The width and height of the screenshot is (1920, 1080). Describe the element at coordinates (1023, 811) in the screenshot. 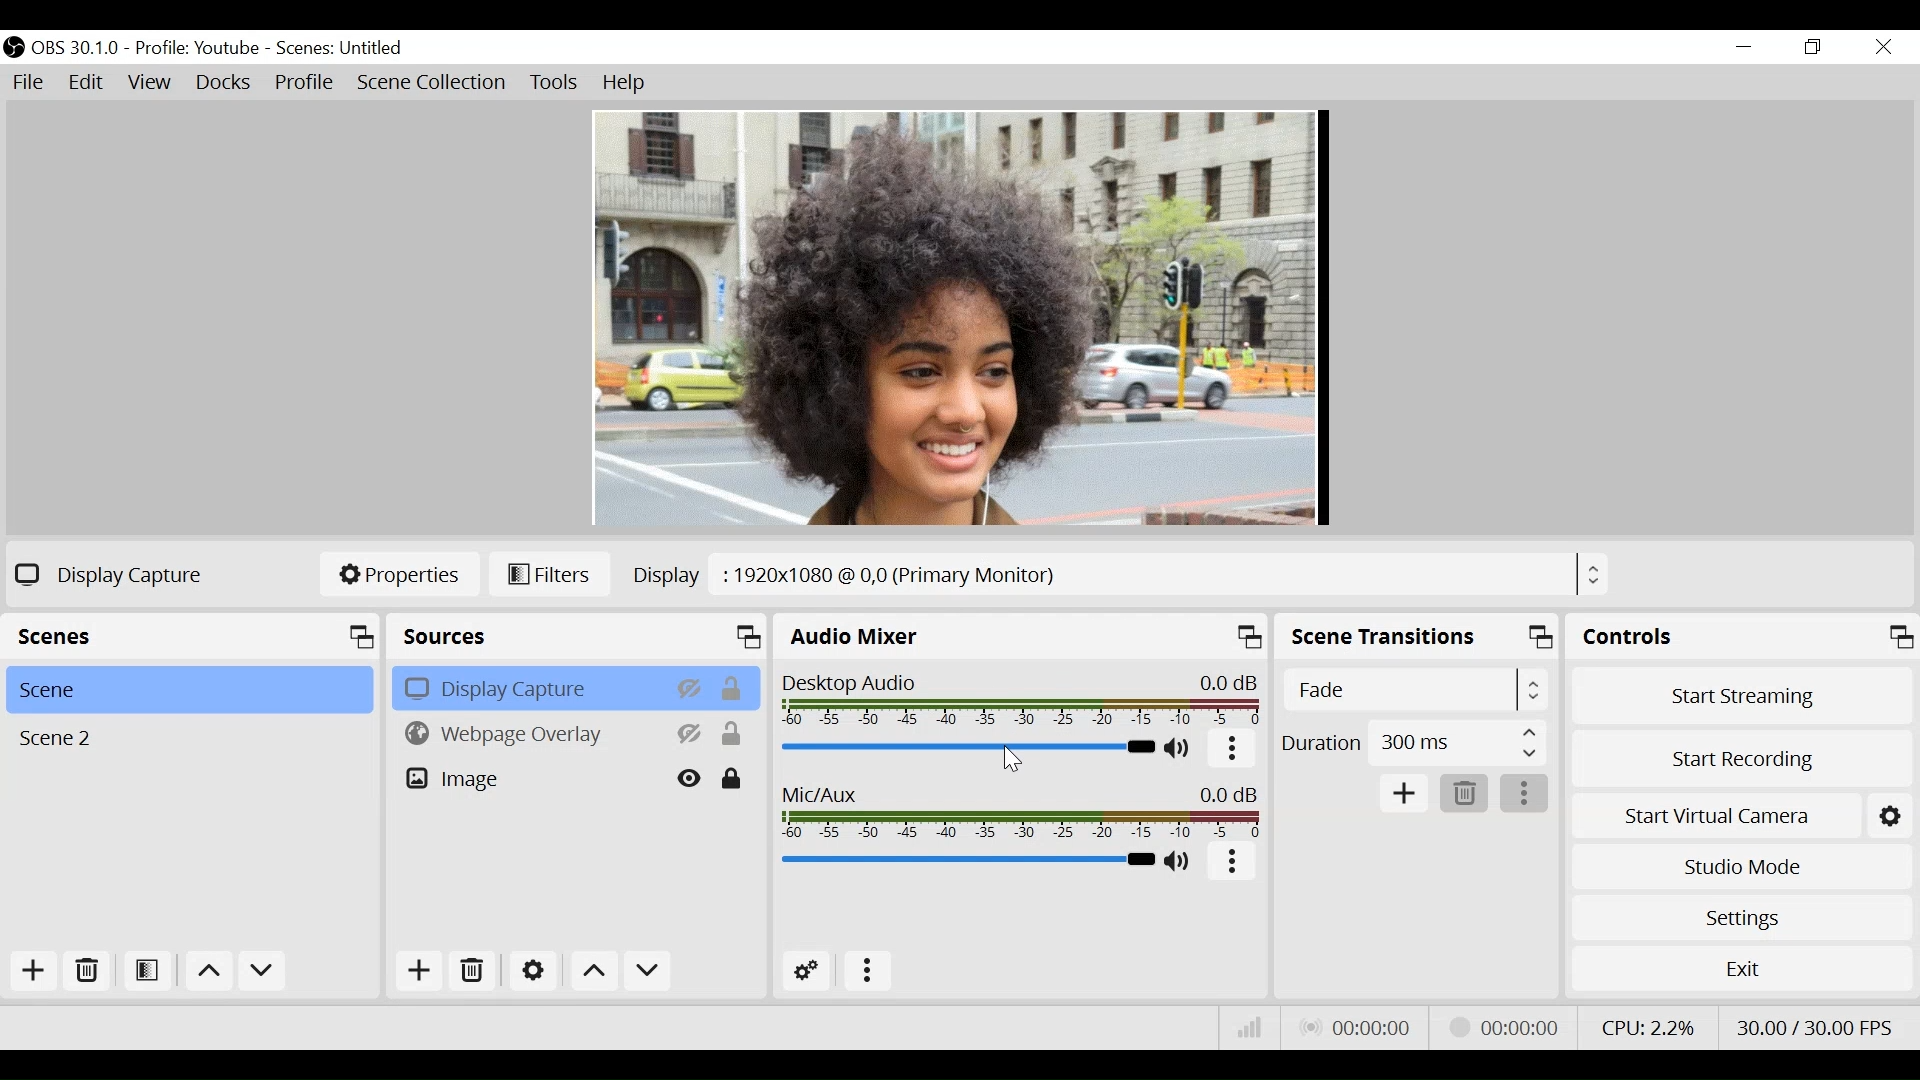

I see `Mic/Aux` at that location.